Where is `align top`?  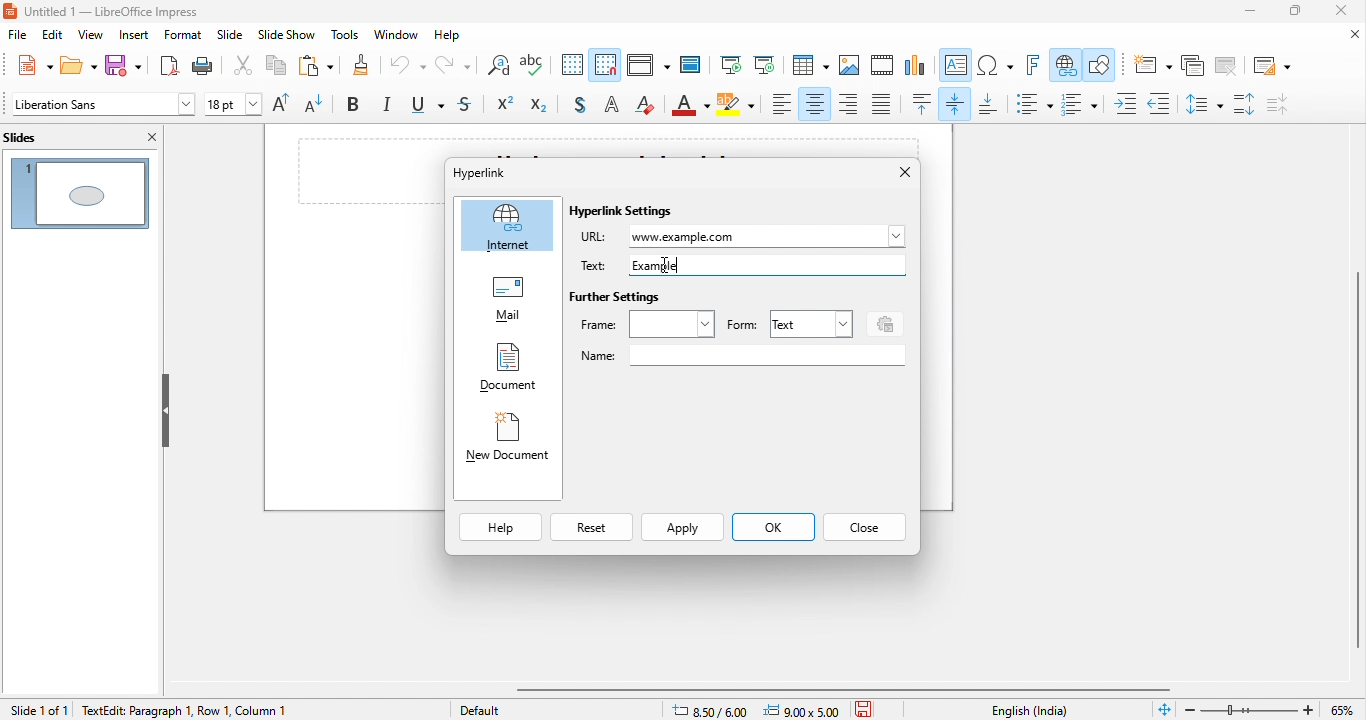
align top is located at coordinates (923, 104).